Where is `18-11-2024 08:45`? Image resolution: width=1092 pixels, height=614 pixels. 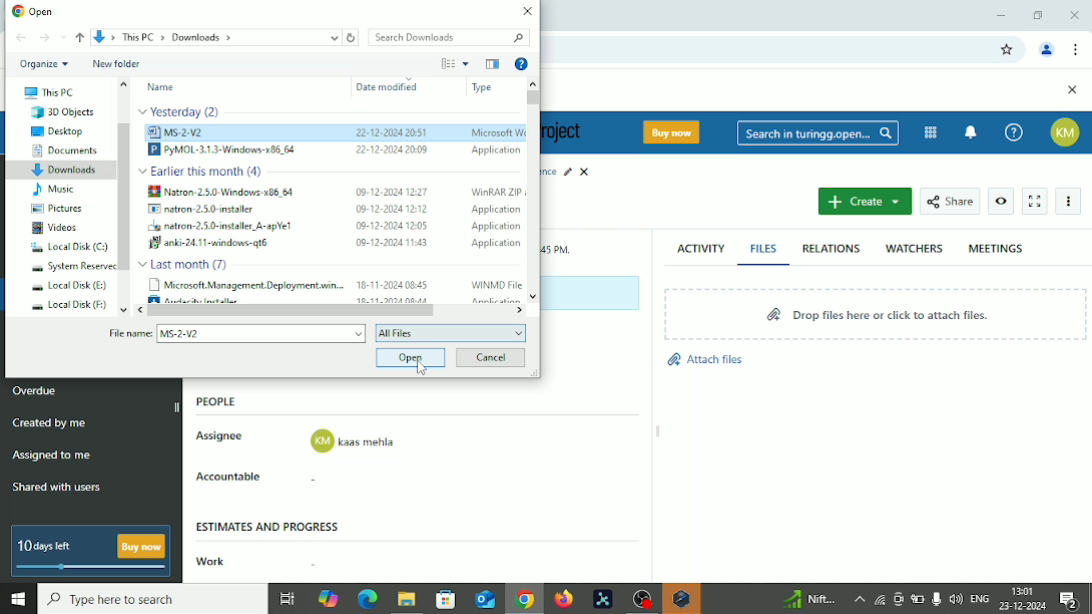 18-11-2024 08:45 is located at coordinates (393, 285).